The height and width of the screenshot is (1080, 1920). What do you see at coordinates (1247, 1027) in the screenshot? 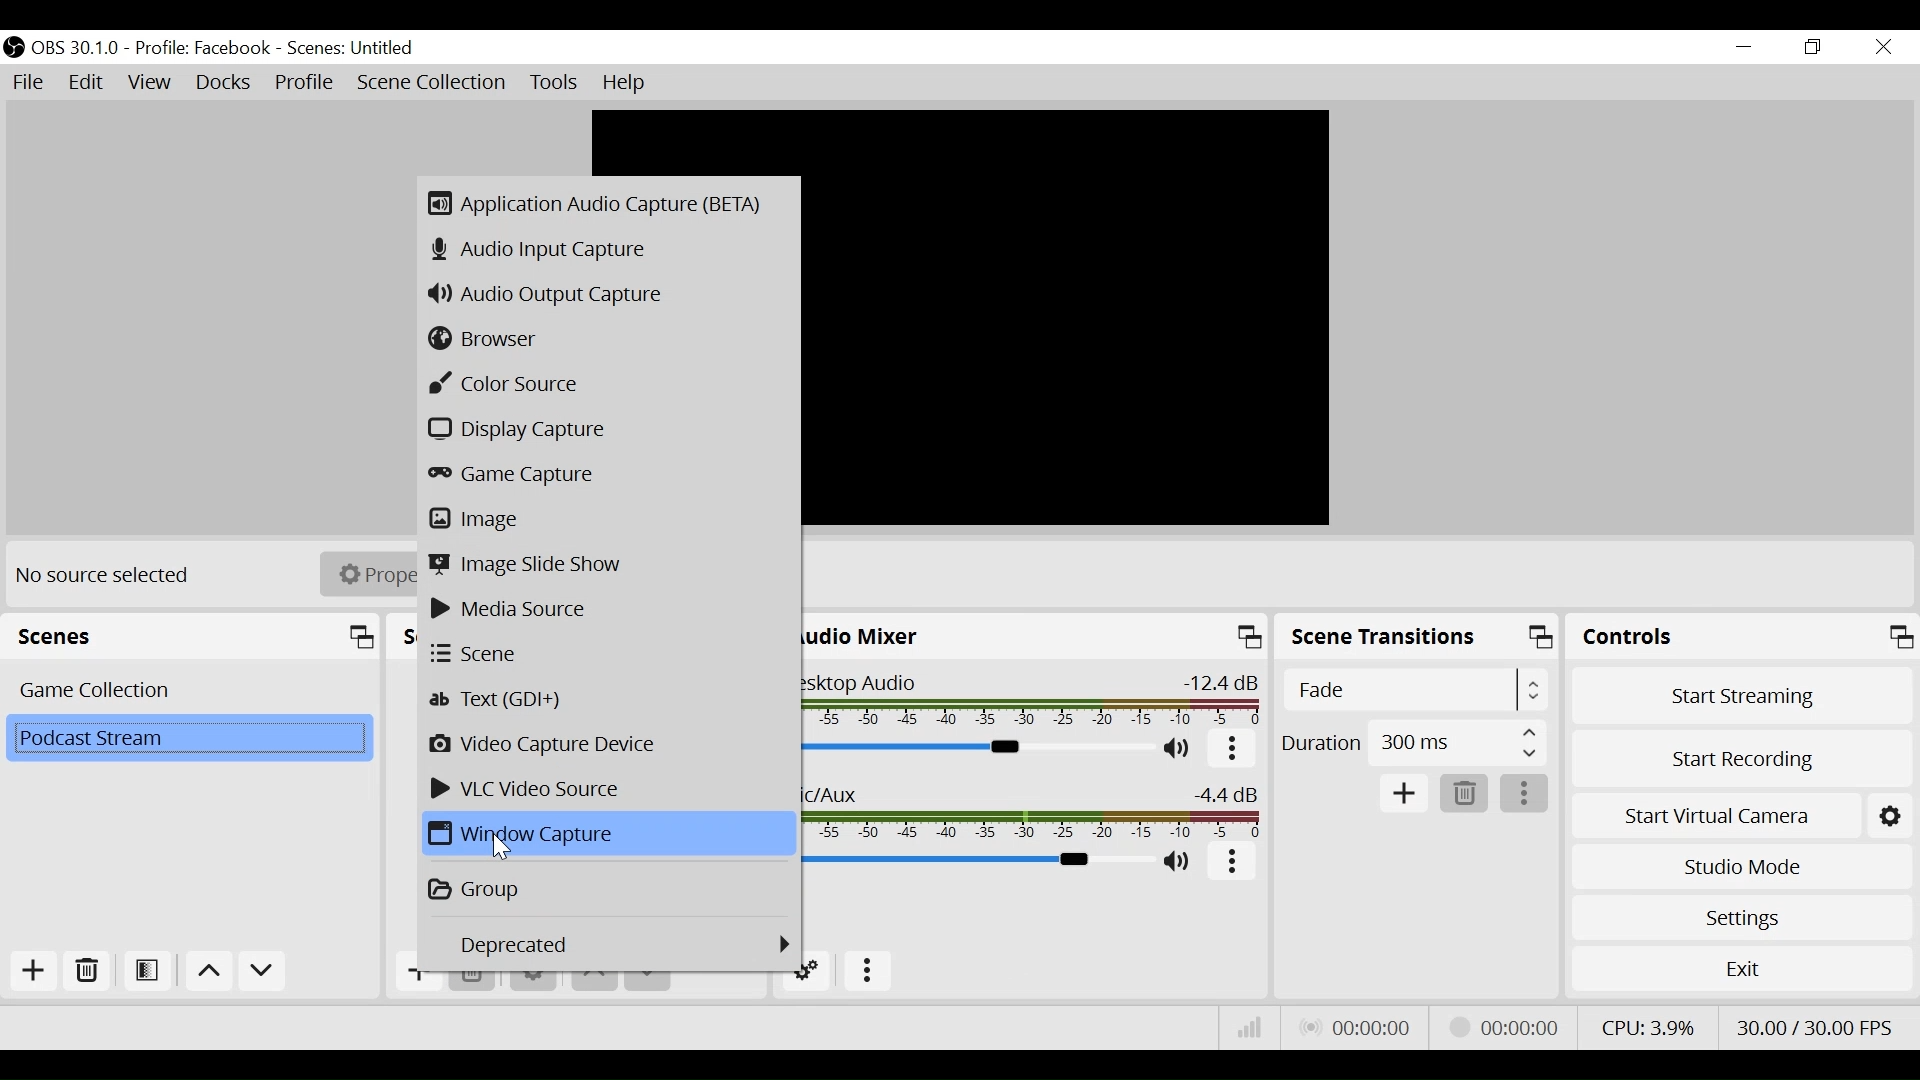
I see `Bitrate` at bounding box center [1247, 1027].